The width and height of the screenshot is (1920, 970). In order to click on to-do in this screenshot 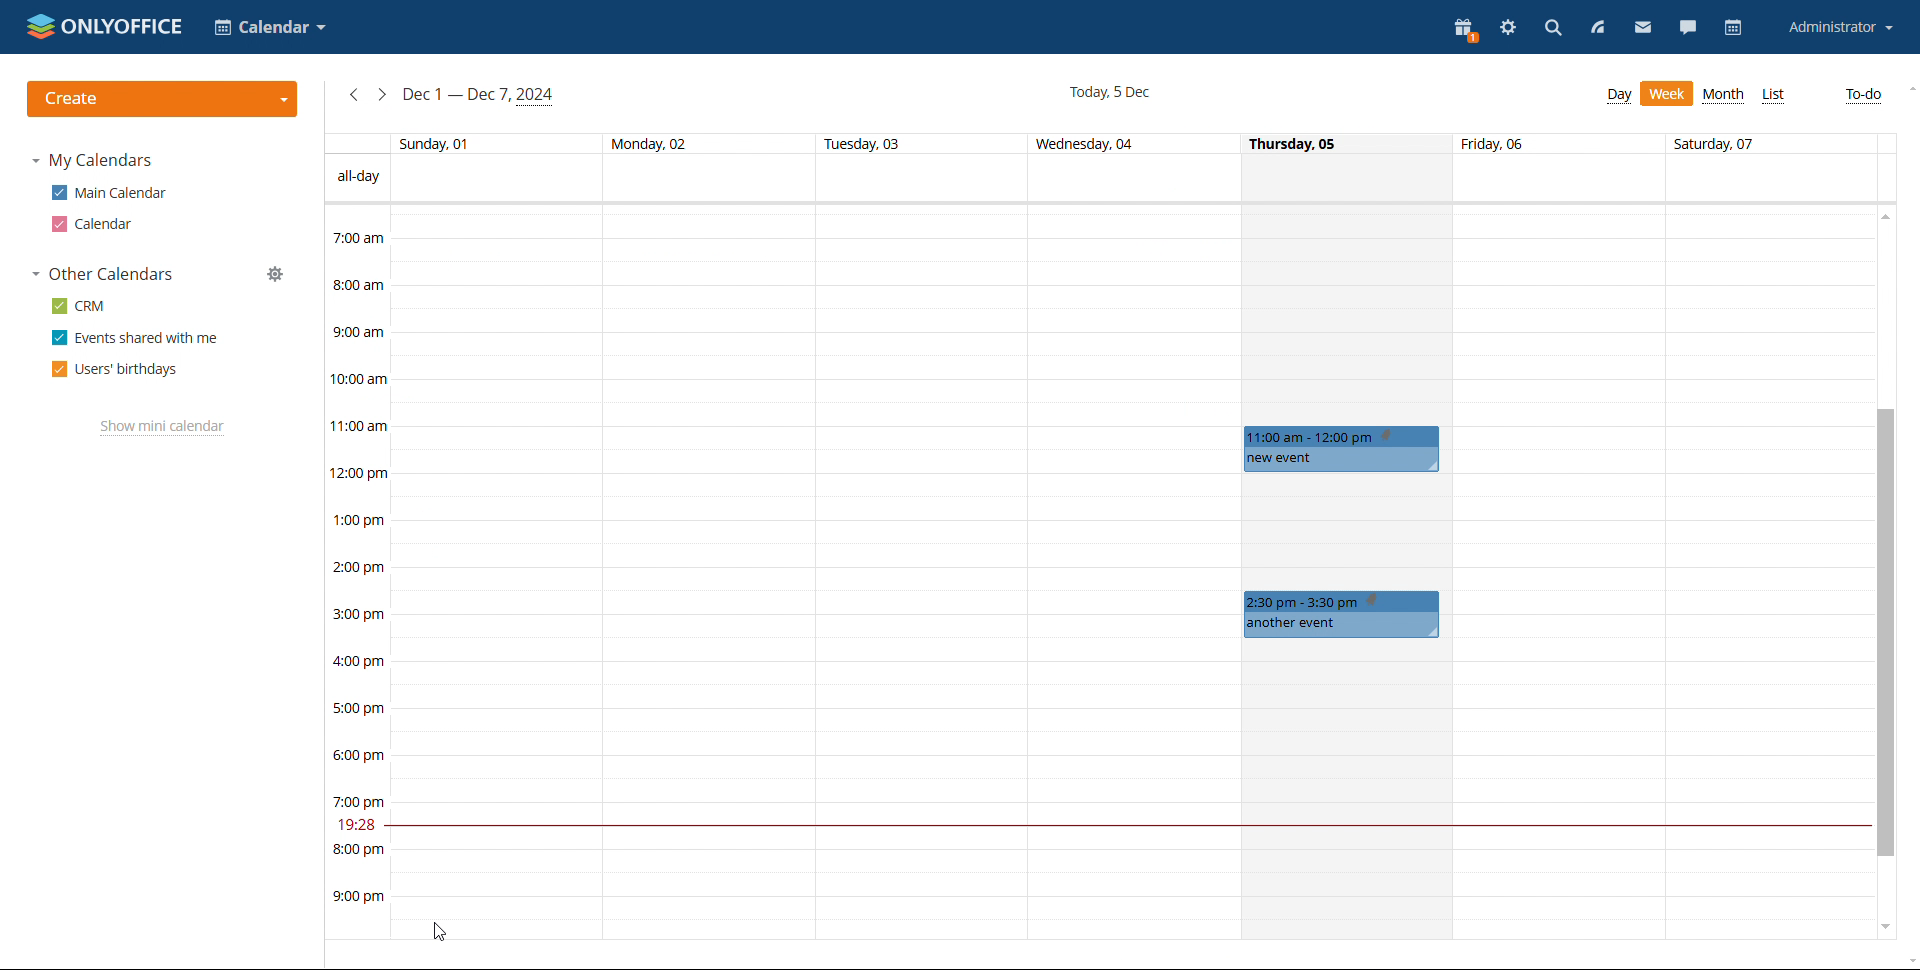, I will do `click(1865, 95)`.